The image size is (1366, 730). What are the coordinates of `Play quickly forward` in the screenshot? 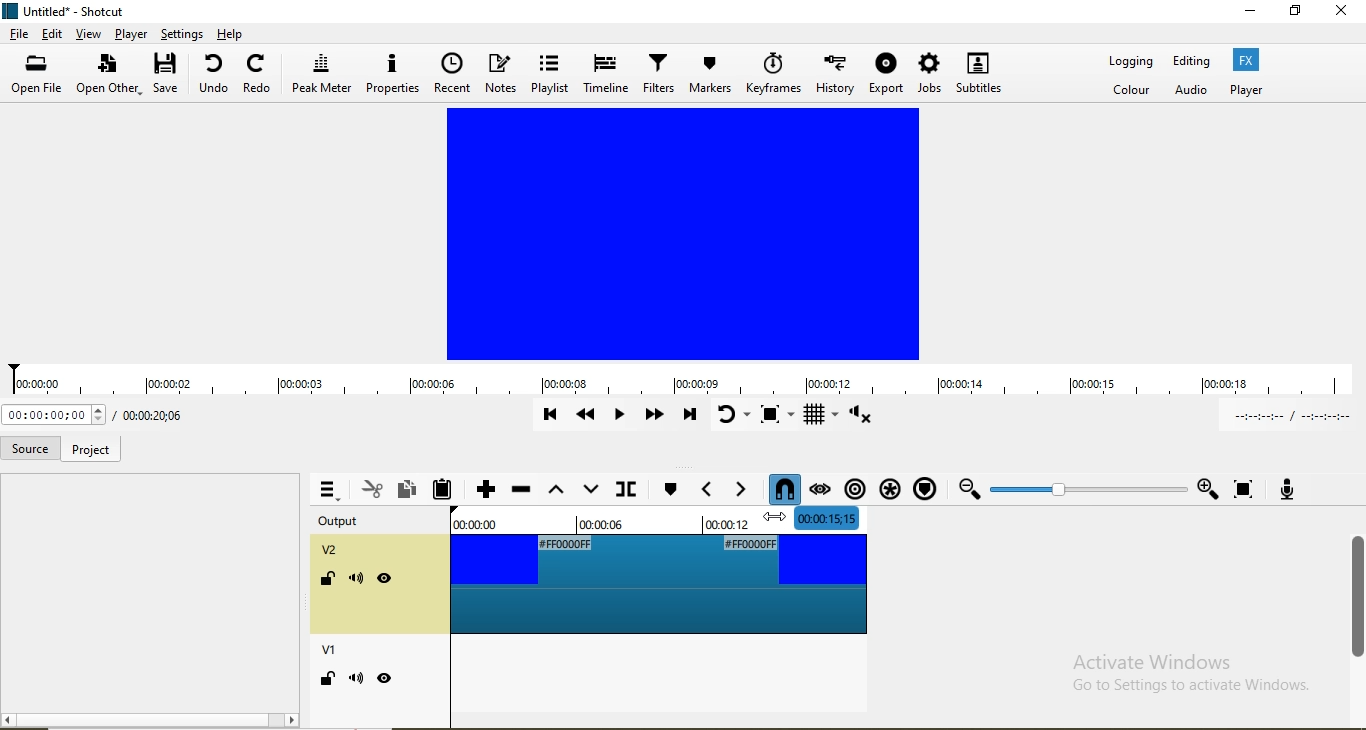 It's located at (653, 418).